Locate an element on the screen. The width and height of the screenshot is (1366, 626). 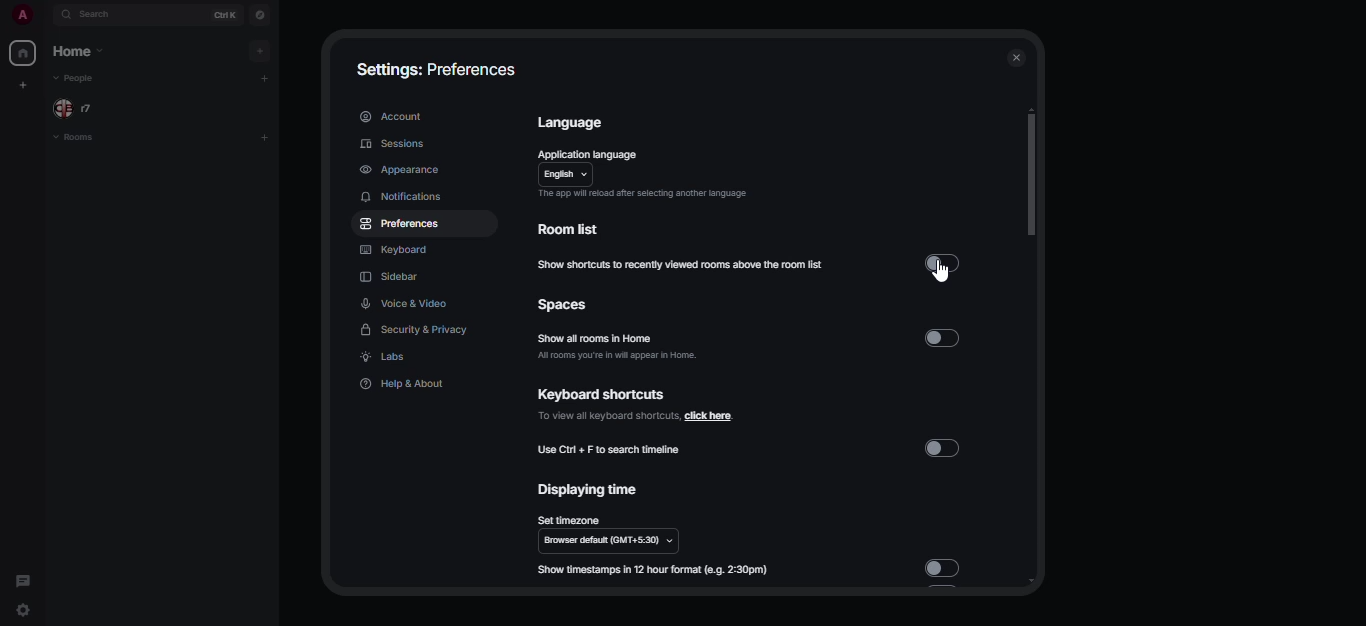
close is located at coordinates (1015, 56).